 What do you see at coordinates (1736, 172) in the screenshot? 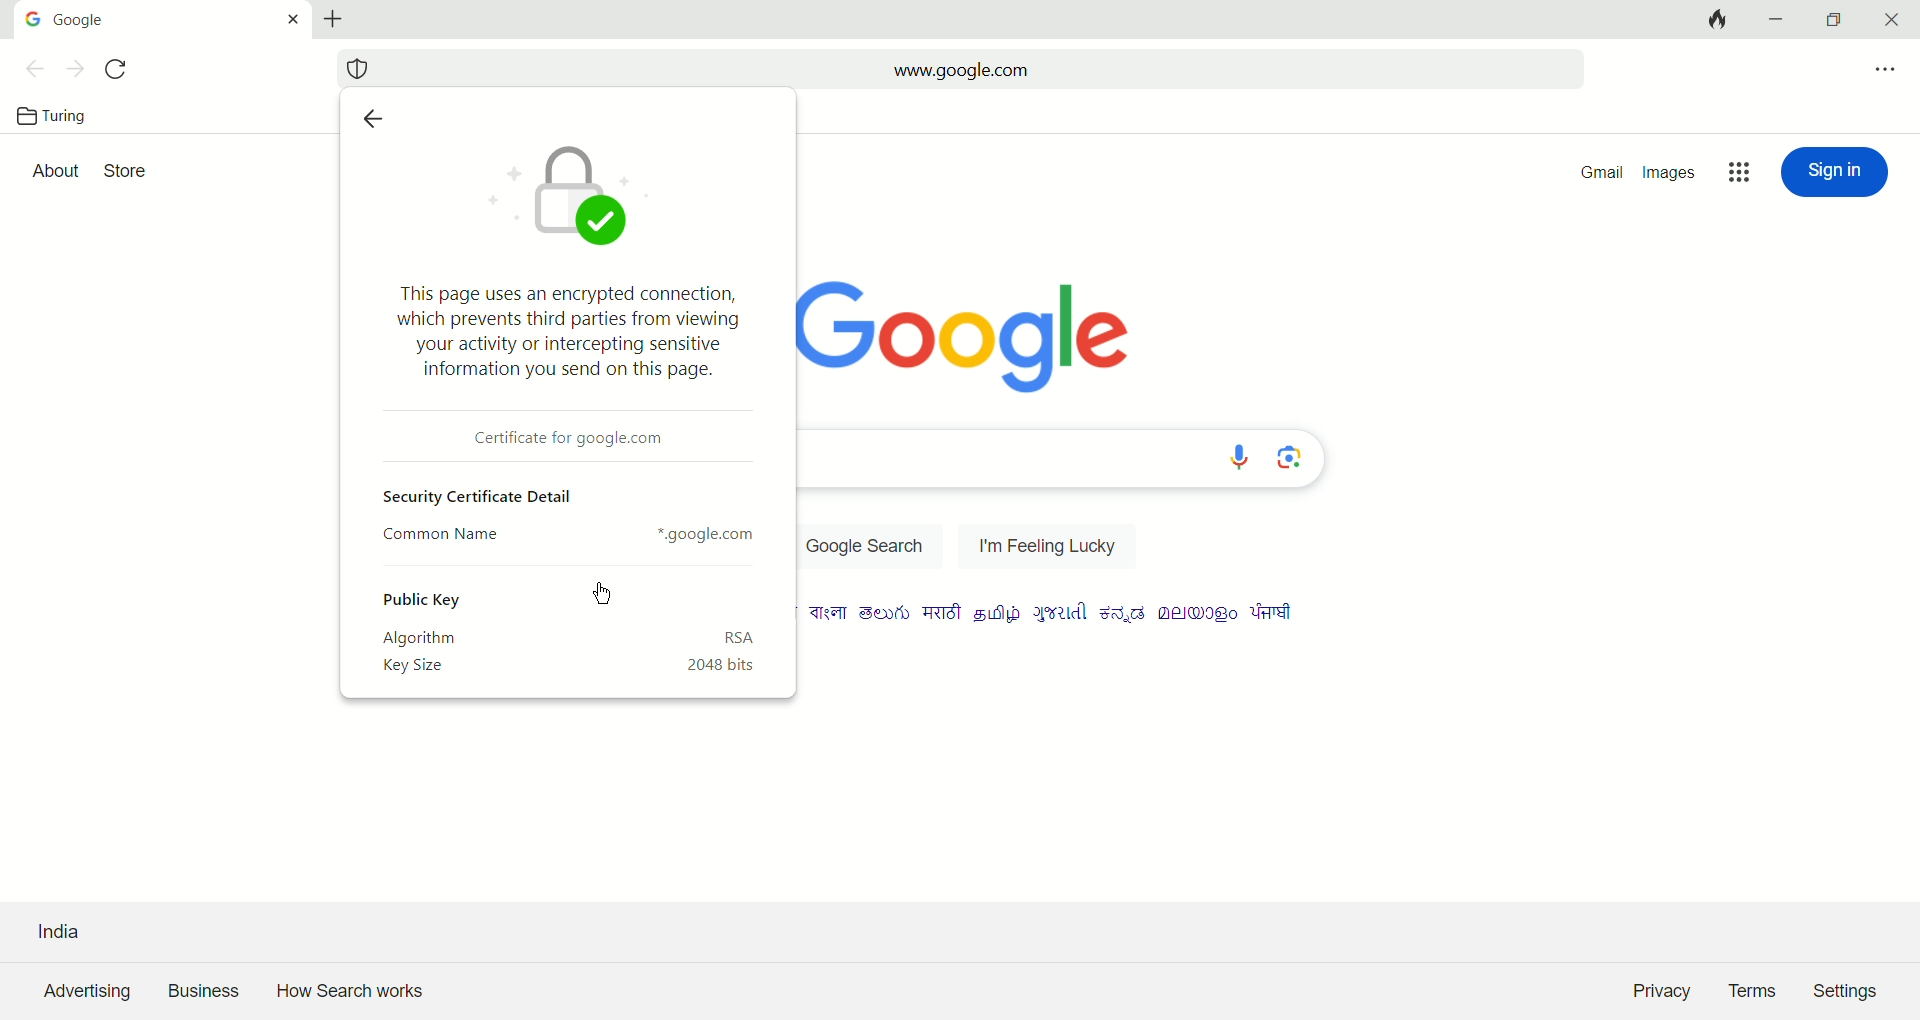
I see `google apps` at bounding box center [1736, 172].